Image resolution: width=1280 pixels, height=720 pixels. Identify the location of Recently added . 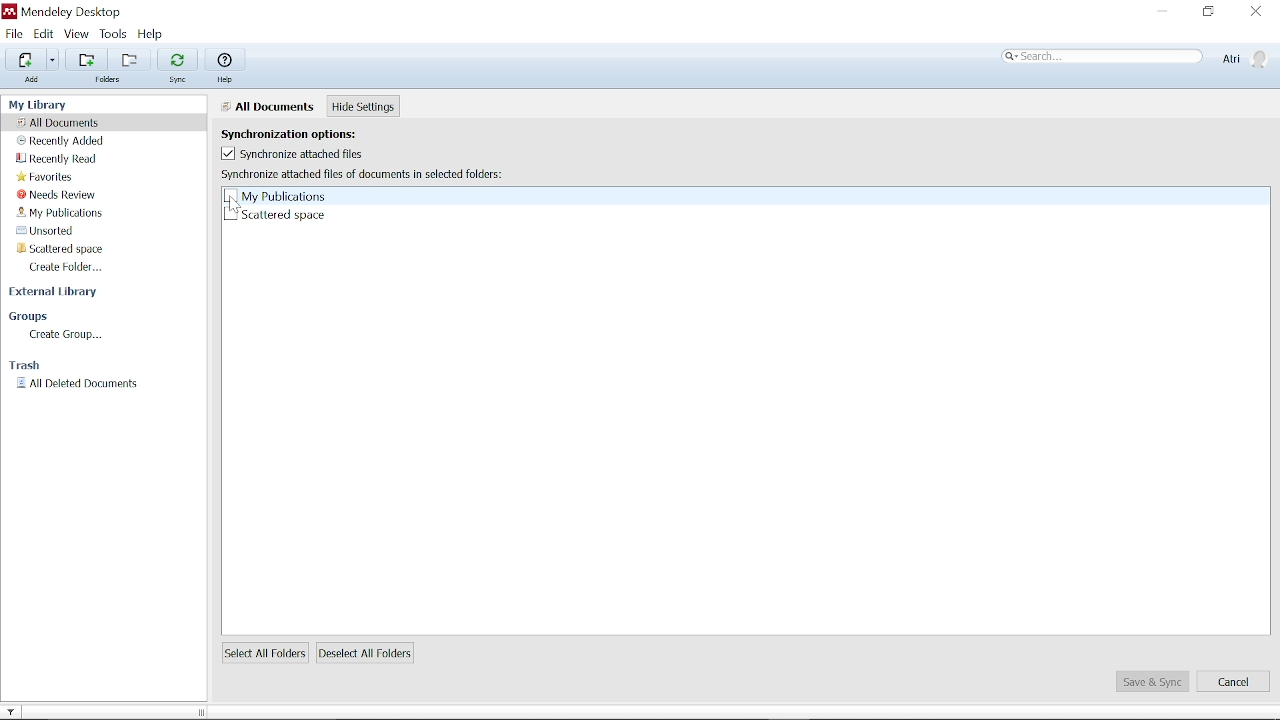
(68, 141).